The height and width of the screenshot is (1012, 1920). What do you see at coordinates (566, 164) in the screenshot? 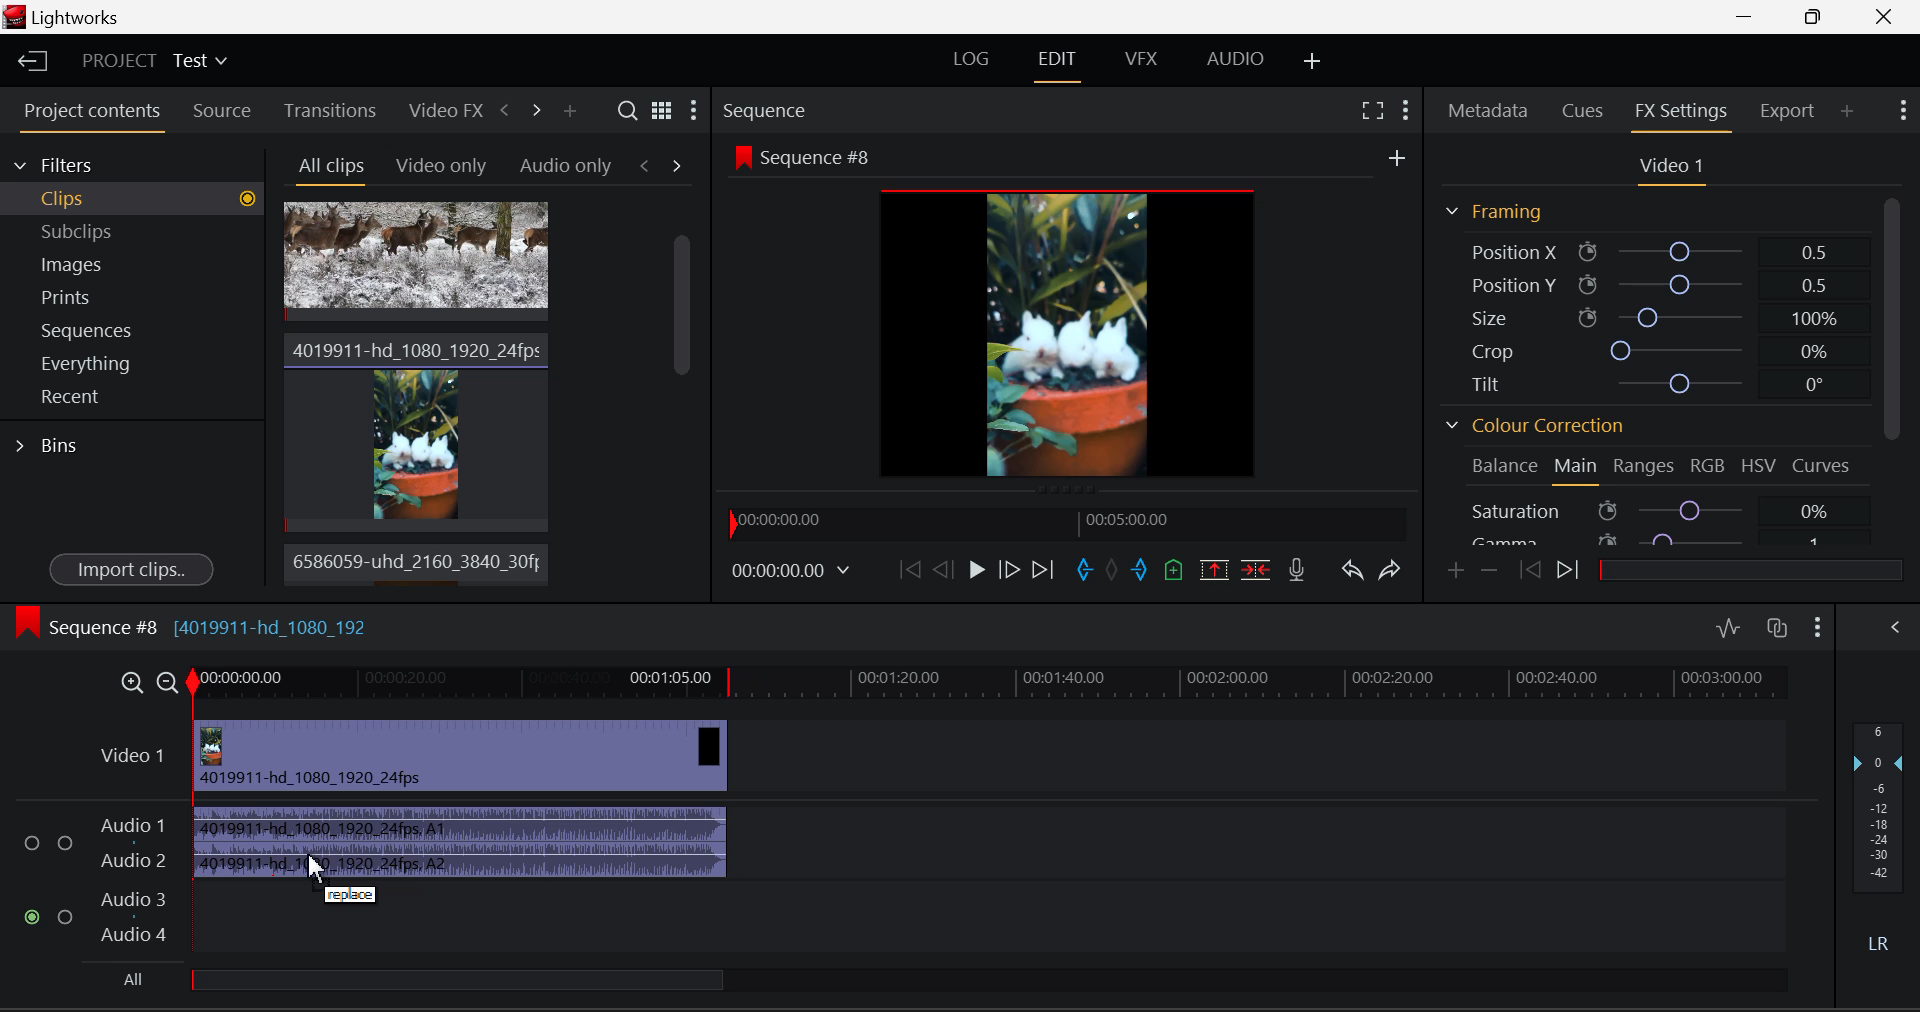
I see `Audio only` at bounding box center [566, 164].